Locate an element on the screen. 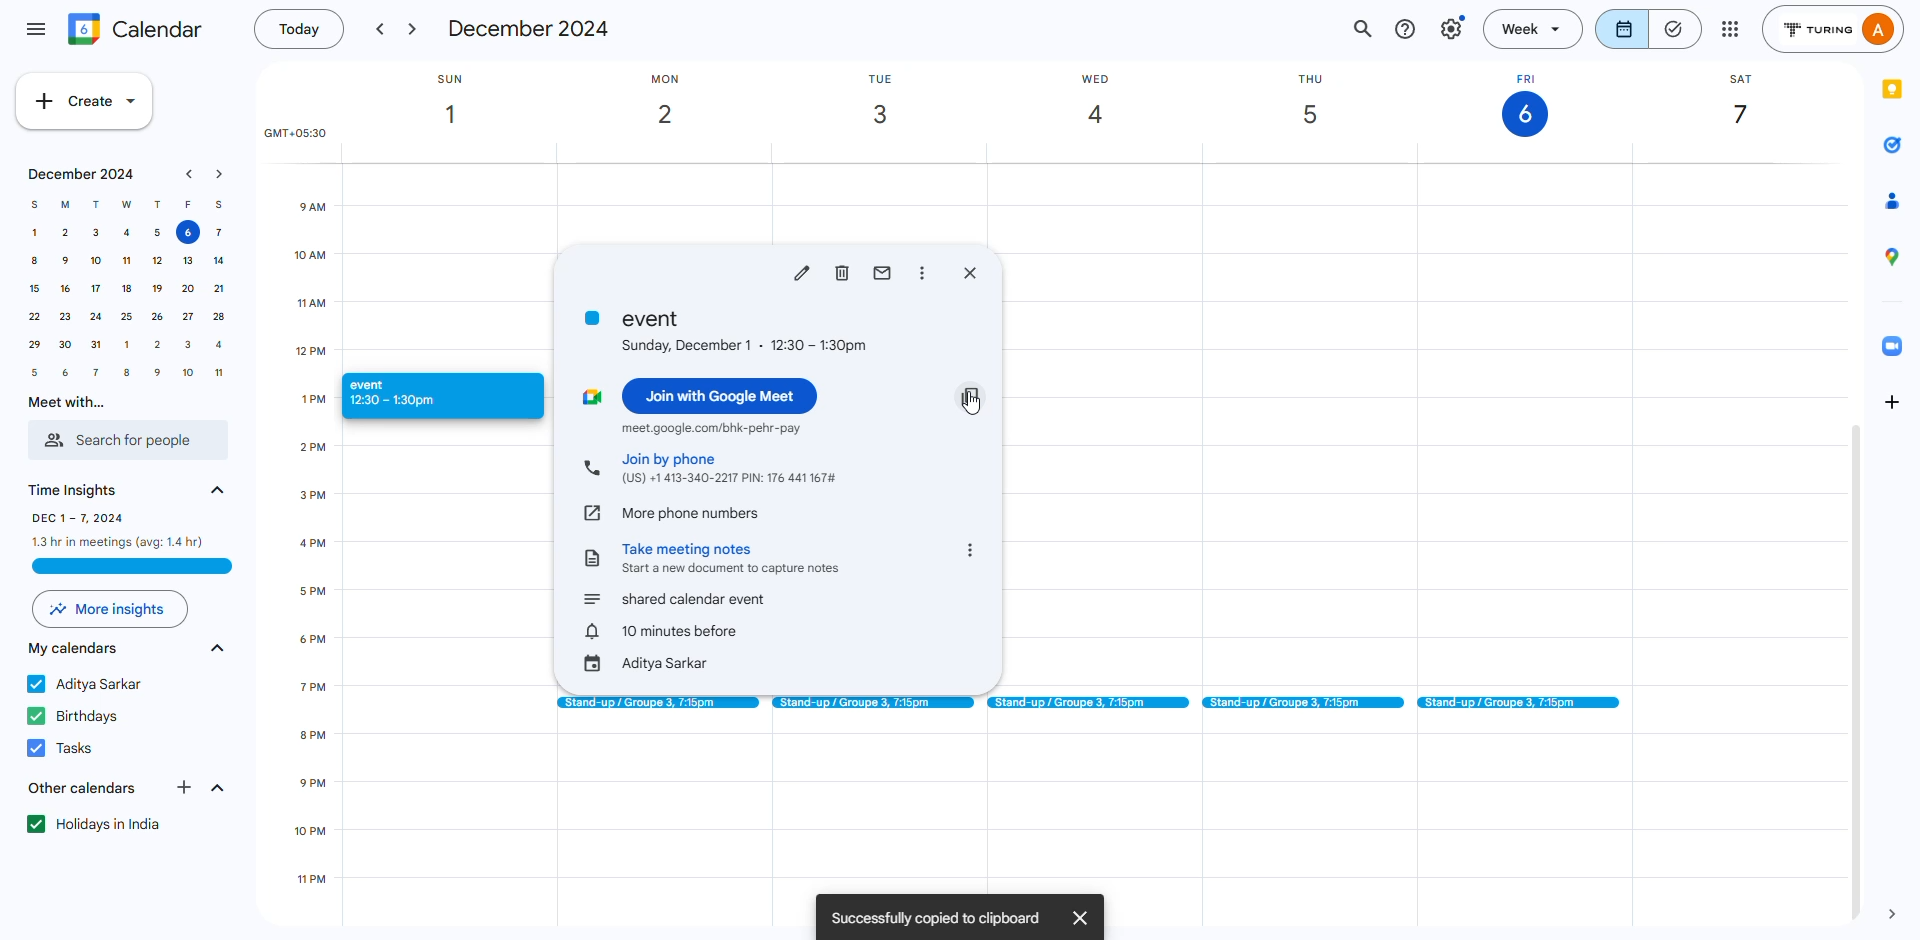  time is located at coordinates (324, 663).